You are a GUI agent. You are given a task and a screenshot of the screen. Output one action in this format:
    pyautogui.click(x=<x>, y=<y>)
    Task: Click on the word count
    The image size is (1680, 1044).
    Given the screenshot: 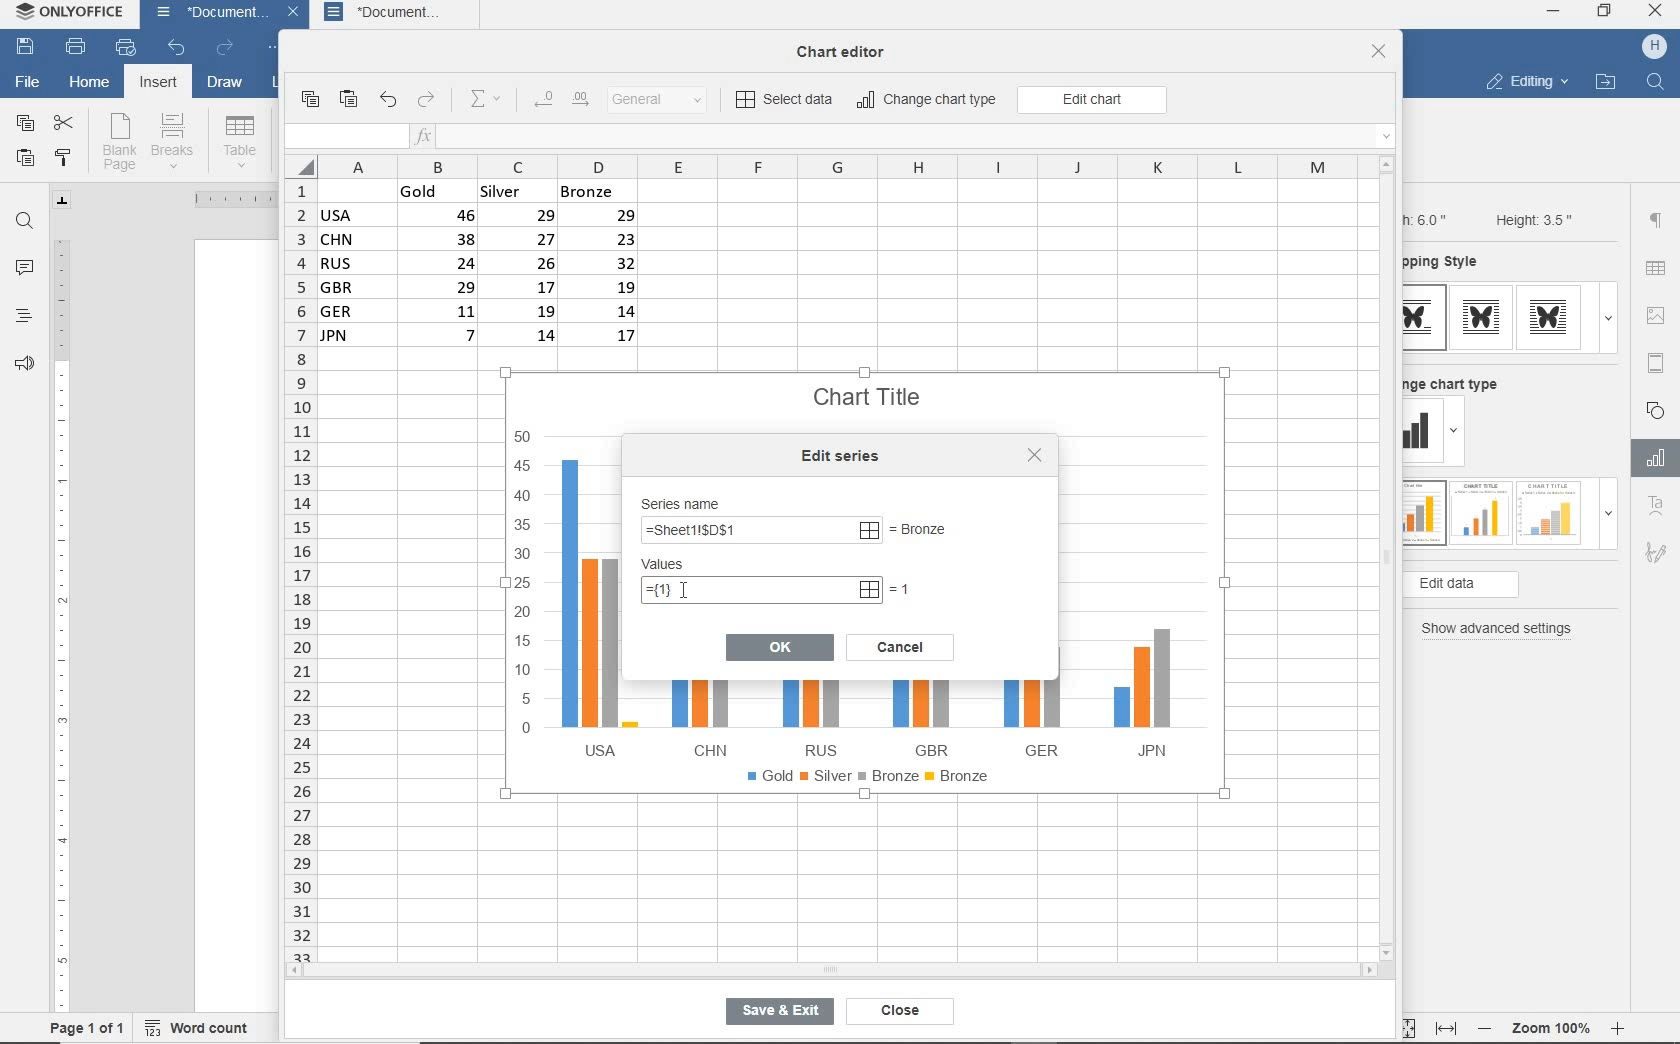 What is the action you would take?
    pyautogui.click(x=203, y=1025)
    